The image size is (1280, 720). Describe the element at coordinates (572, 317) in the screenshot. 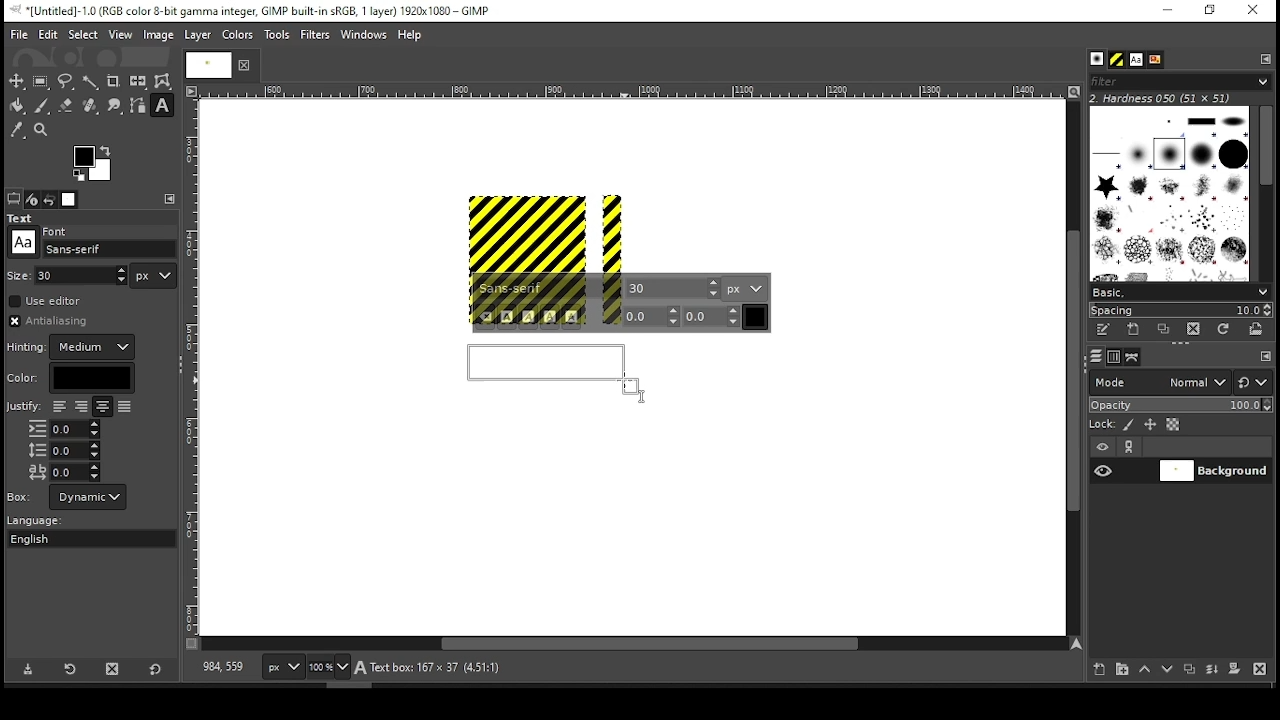

I see `strikethrough` at that location.